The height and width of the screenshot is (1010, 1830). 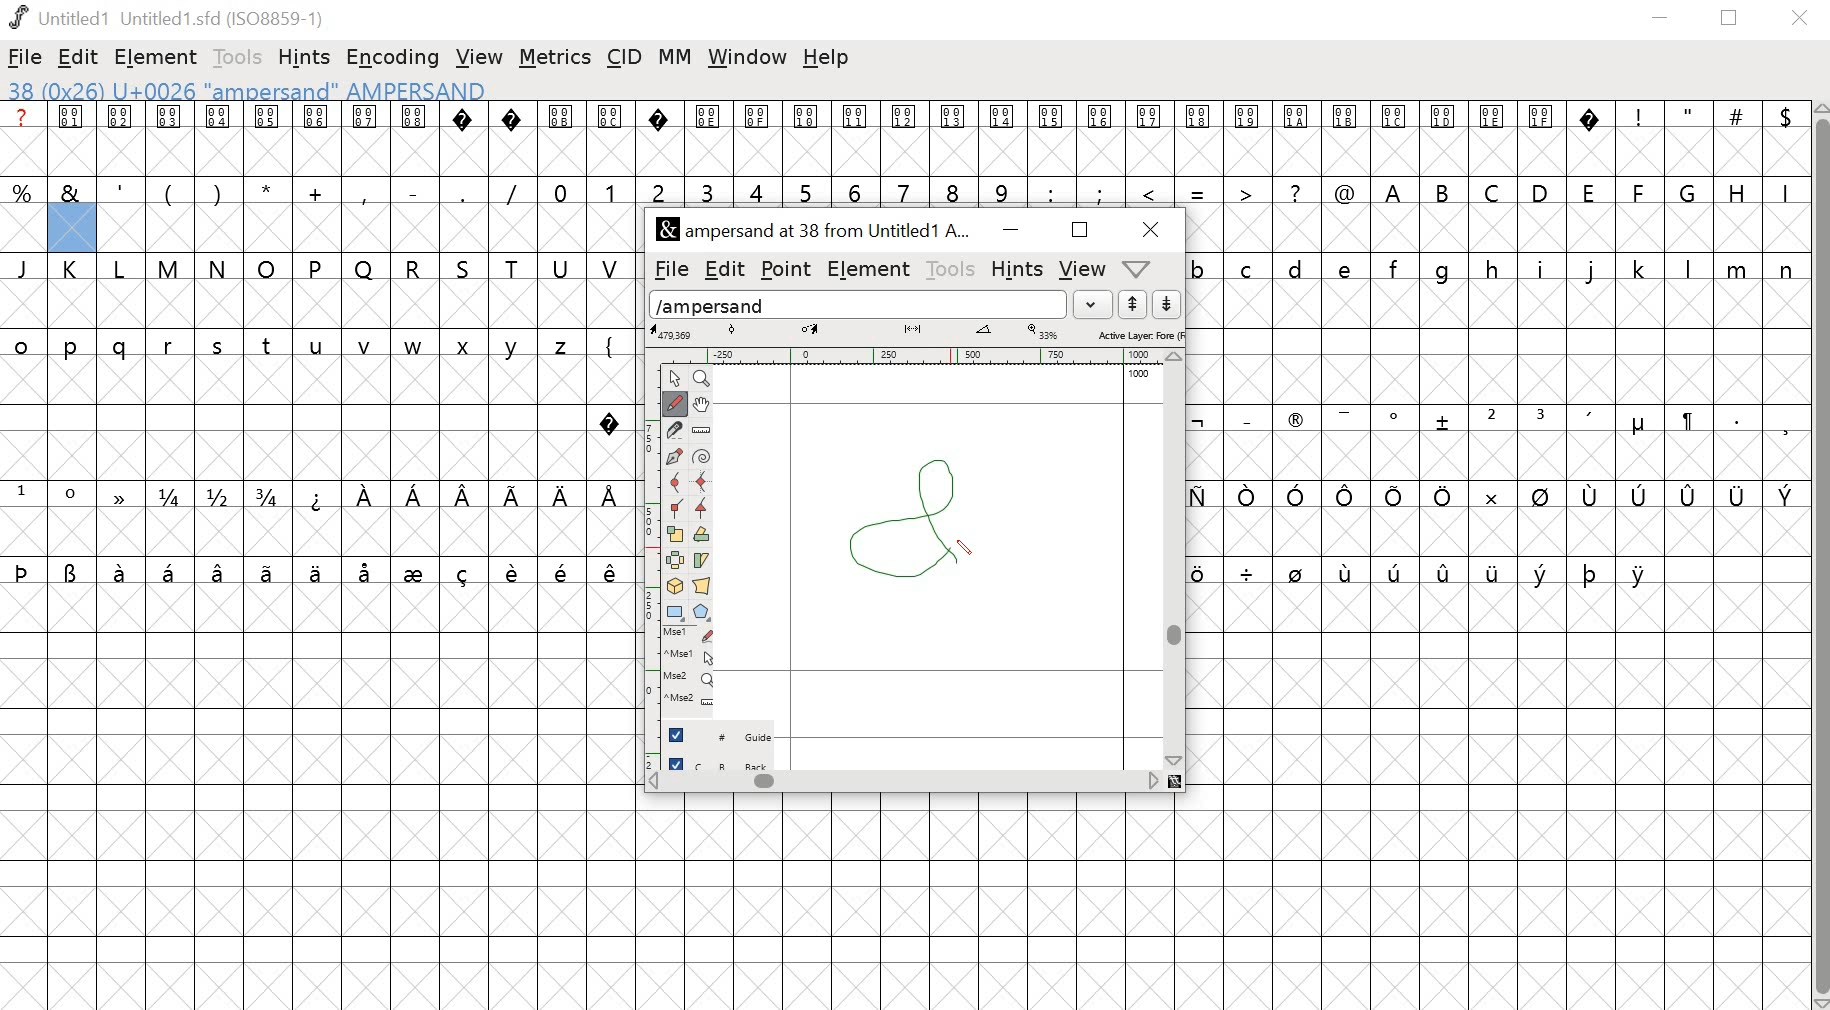 I want to click on 001D, so click(x=1444, y=139).